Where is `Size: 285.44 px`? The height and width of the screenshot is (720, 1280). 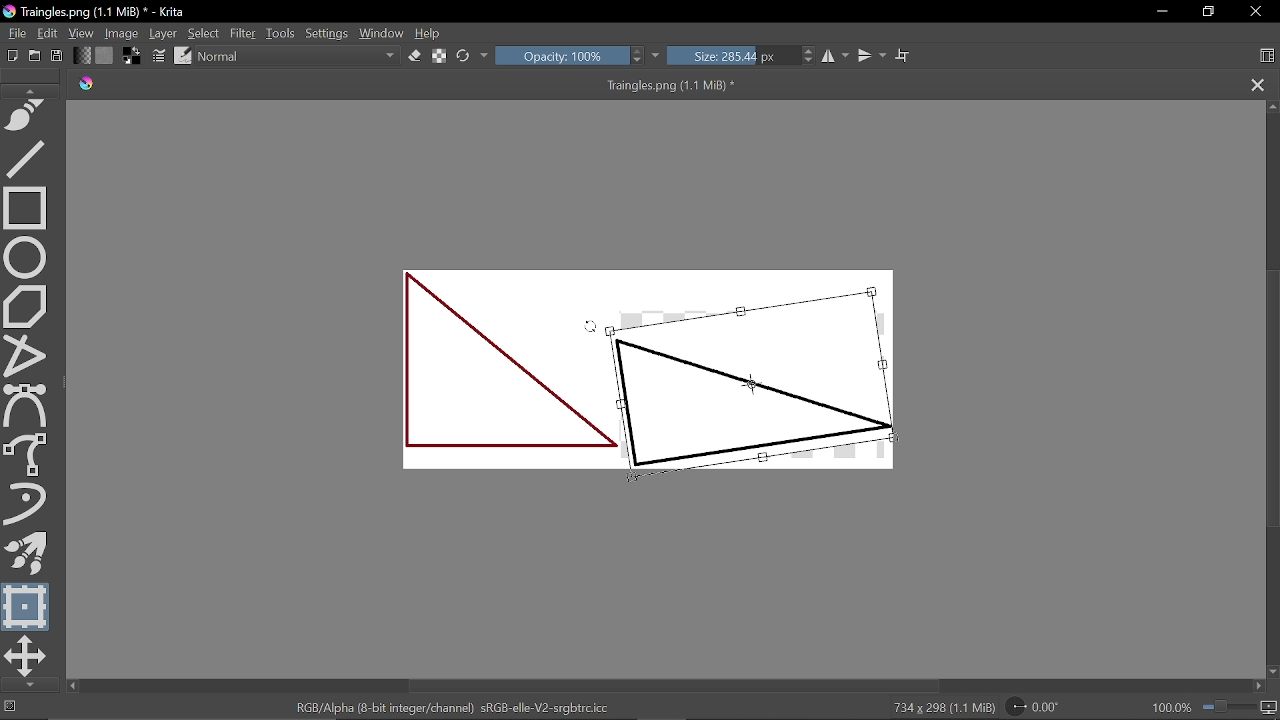
Size: 285.44 px is located at coordinates (743, 57).